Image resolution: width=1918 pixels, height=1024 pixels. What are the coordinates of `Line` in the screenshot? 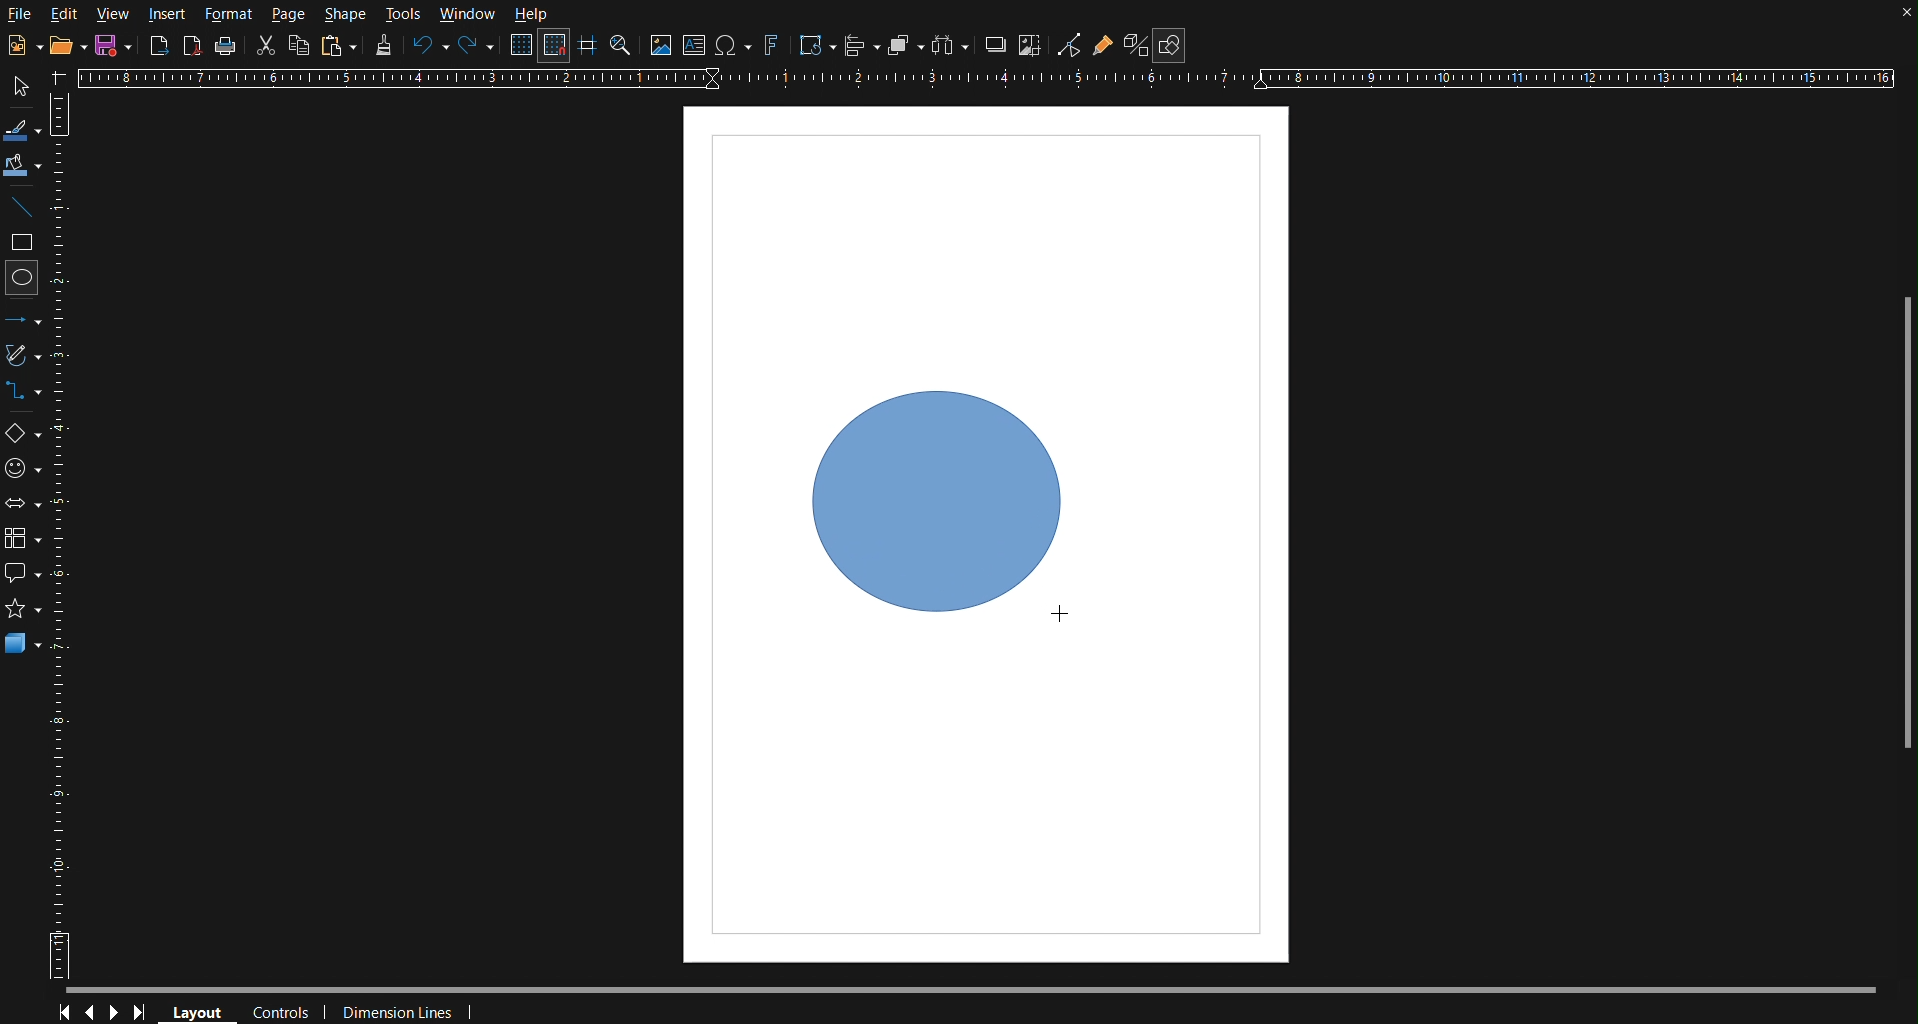 It's located at (25, 208).